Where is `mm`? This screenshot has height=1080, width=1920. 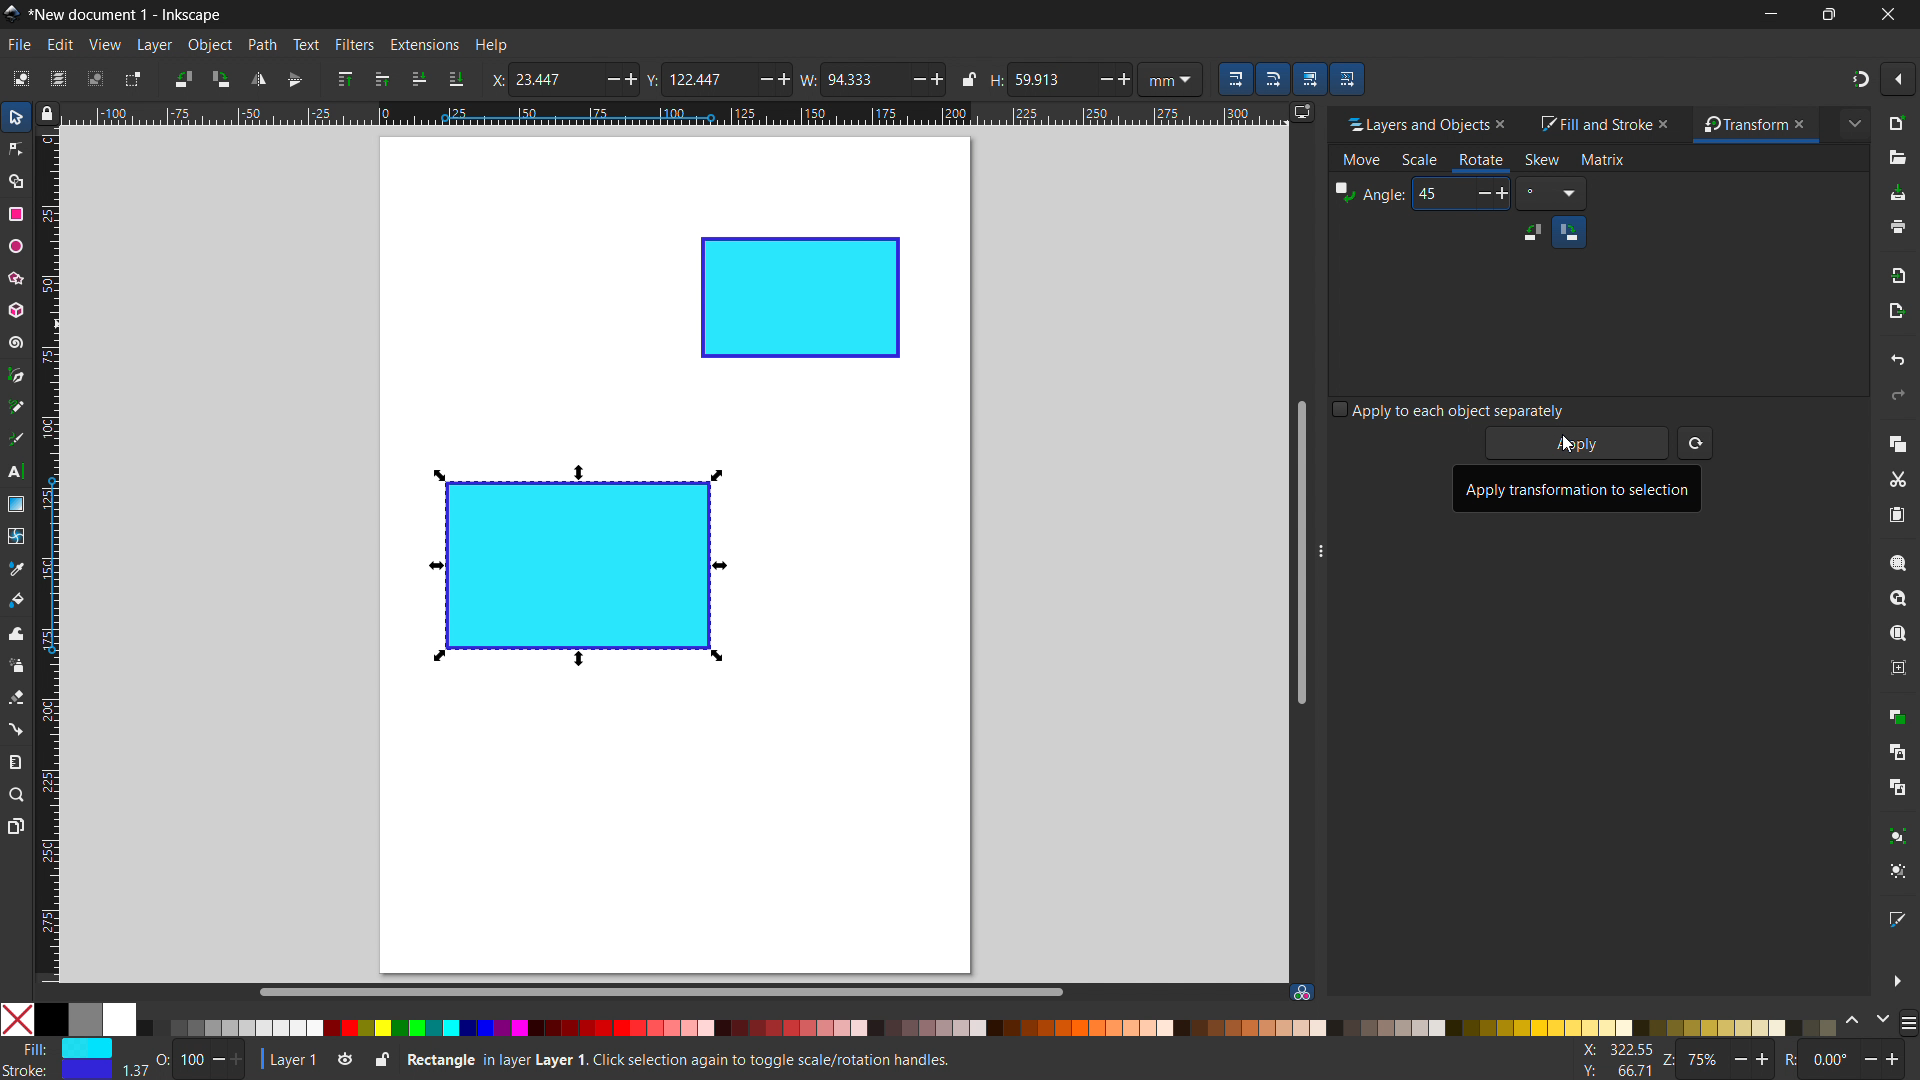
mm is located at coordinates (1174, 78).